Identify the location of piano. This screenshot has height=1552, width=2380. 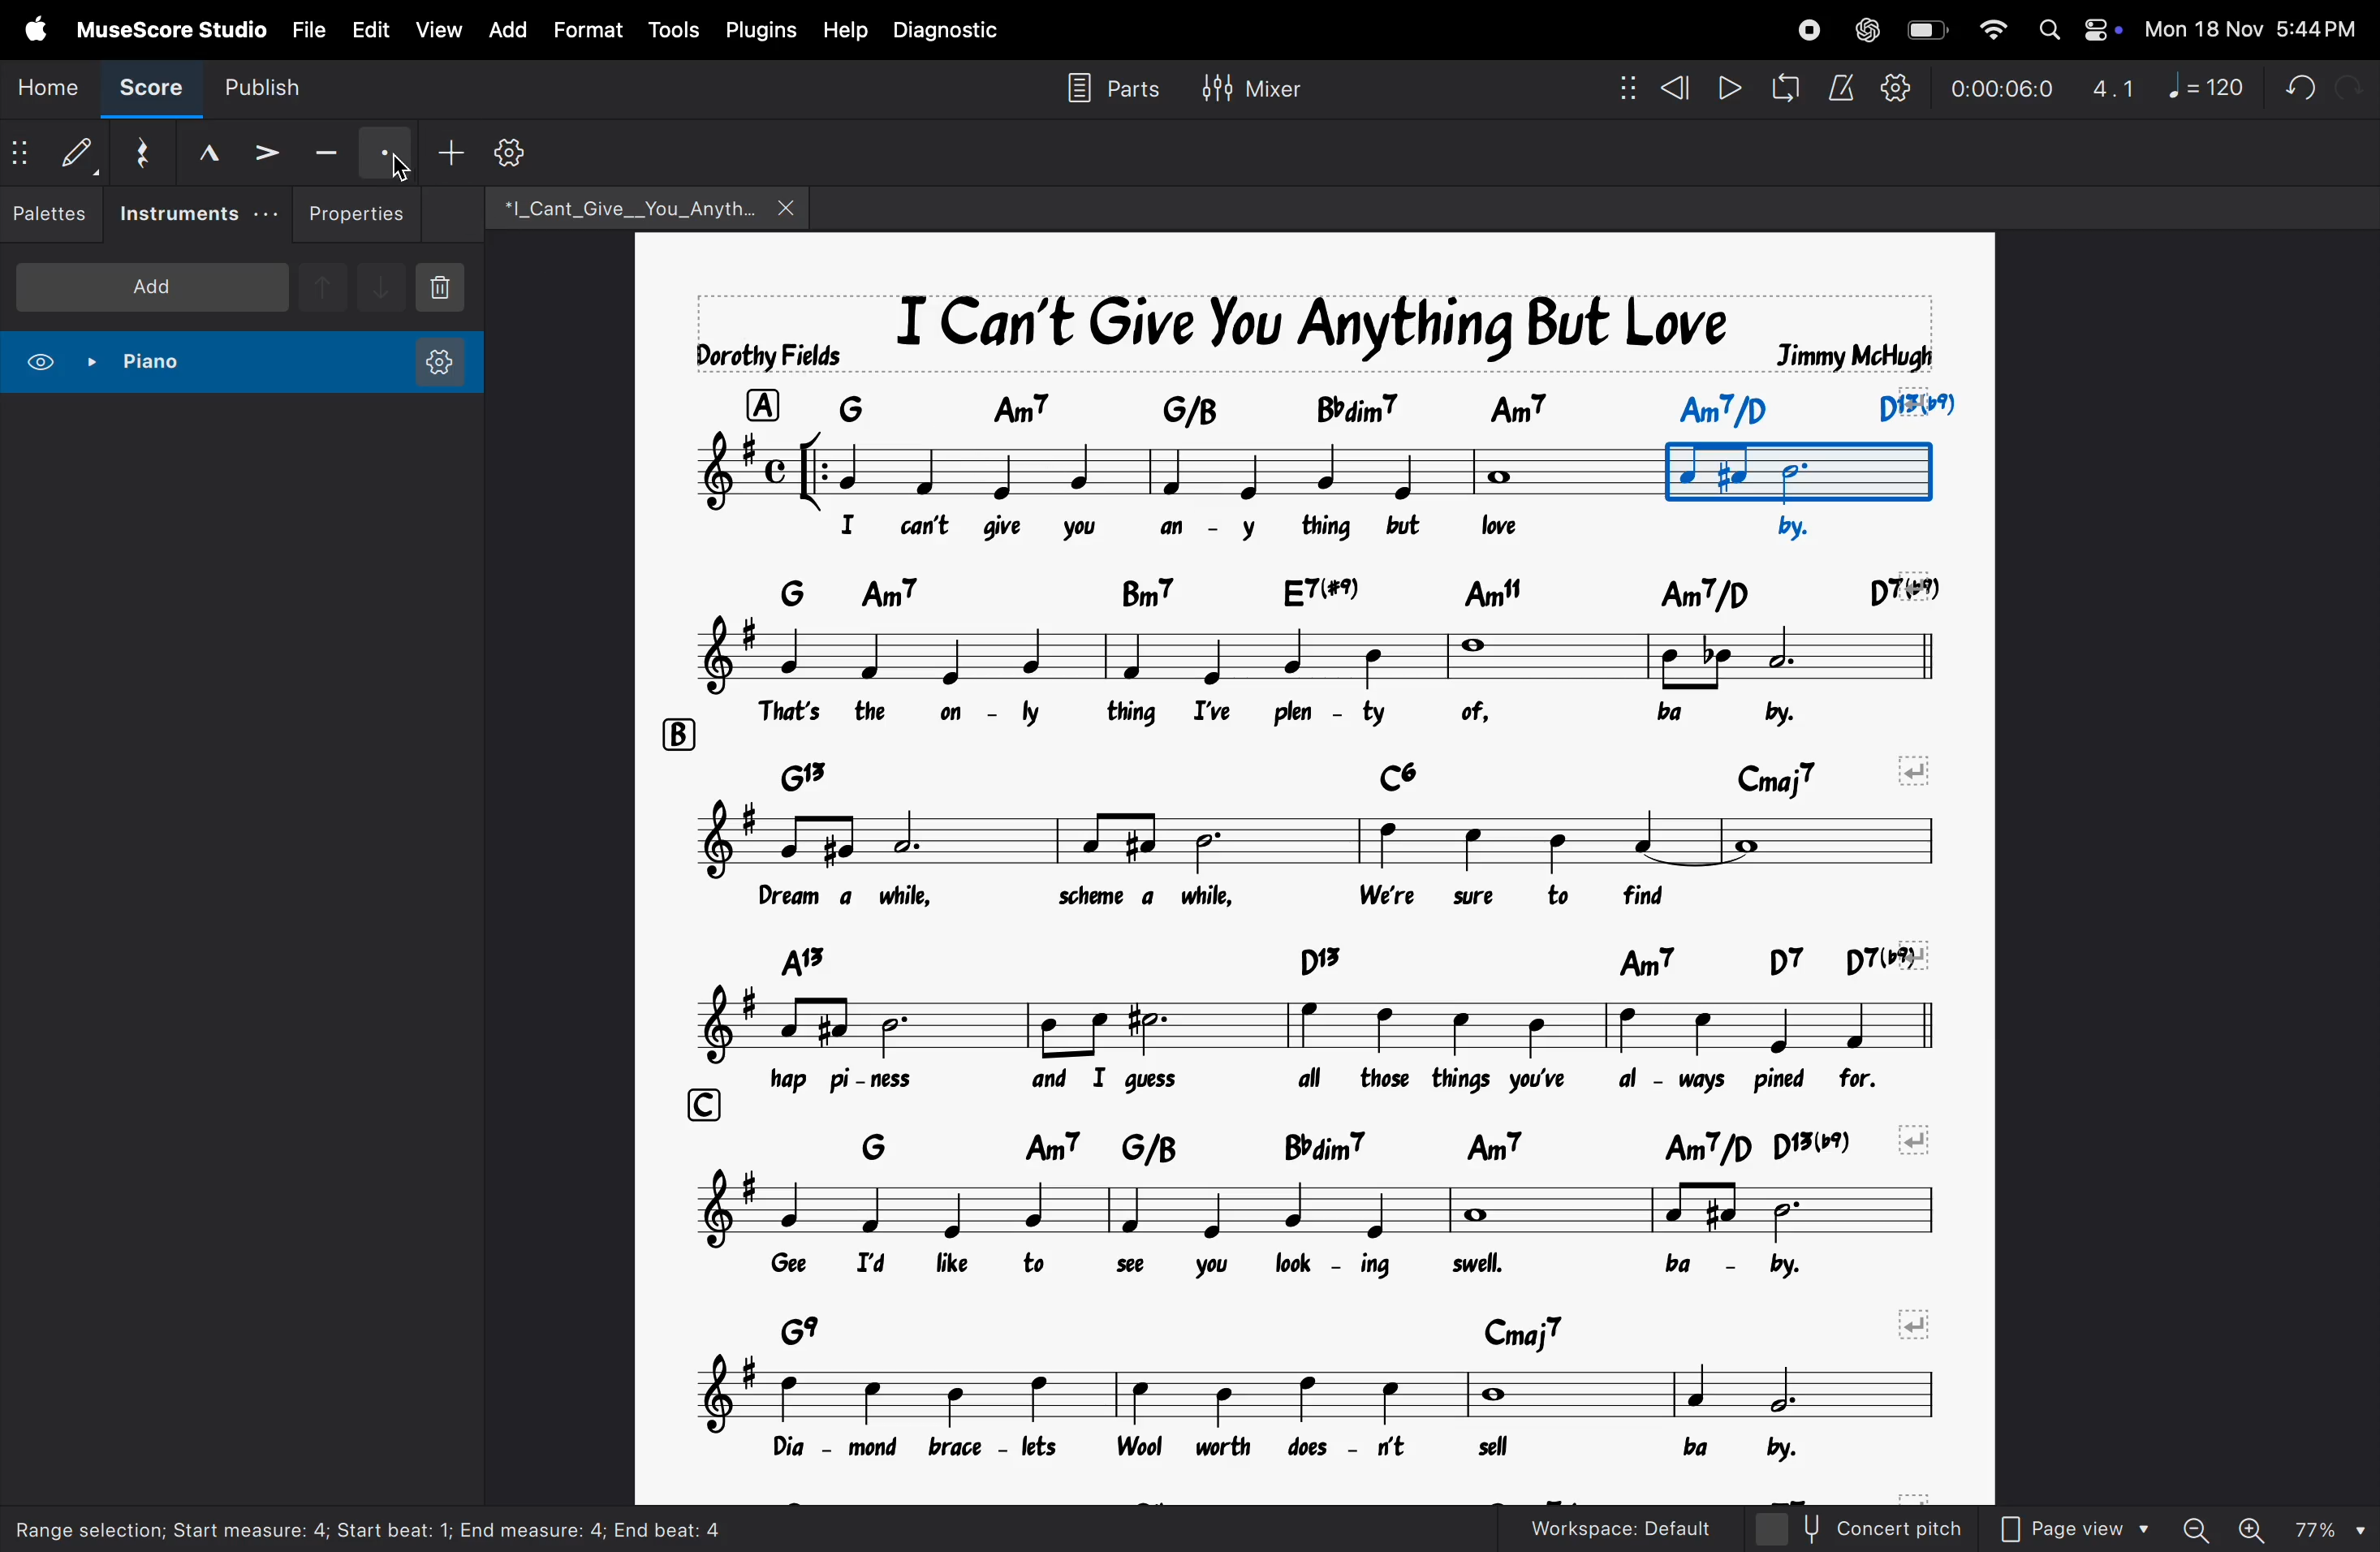
(136, 366).